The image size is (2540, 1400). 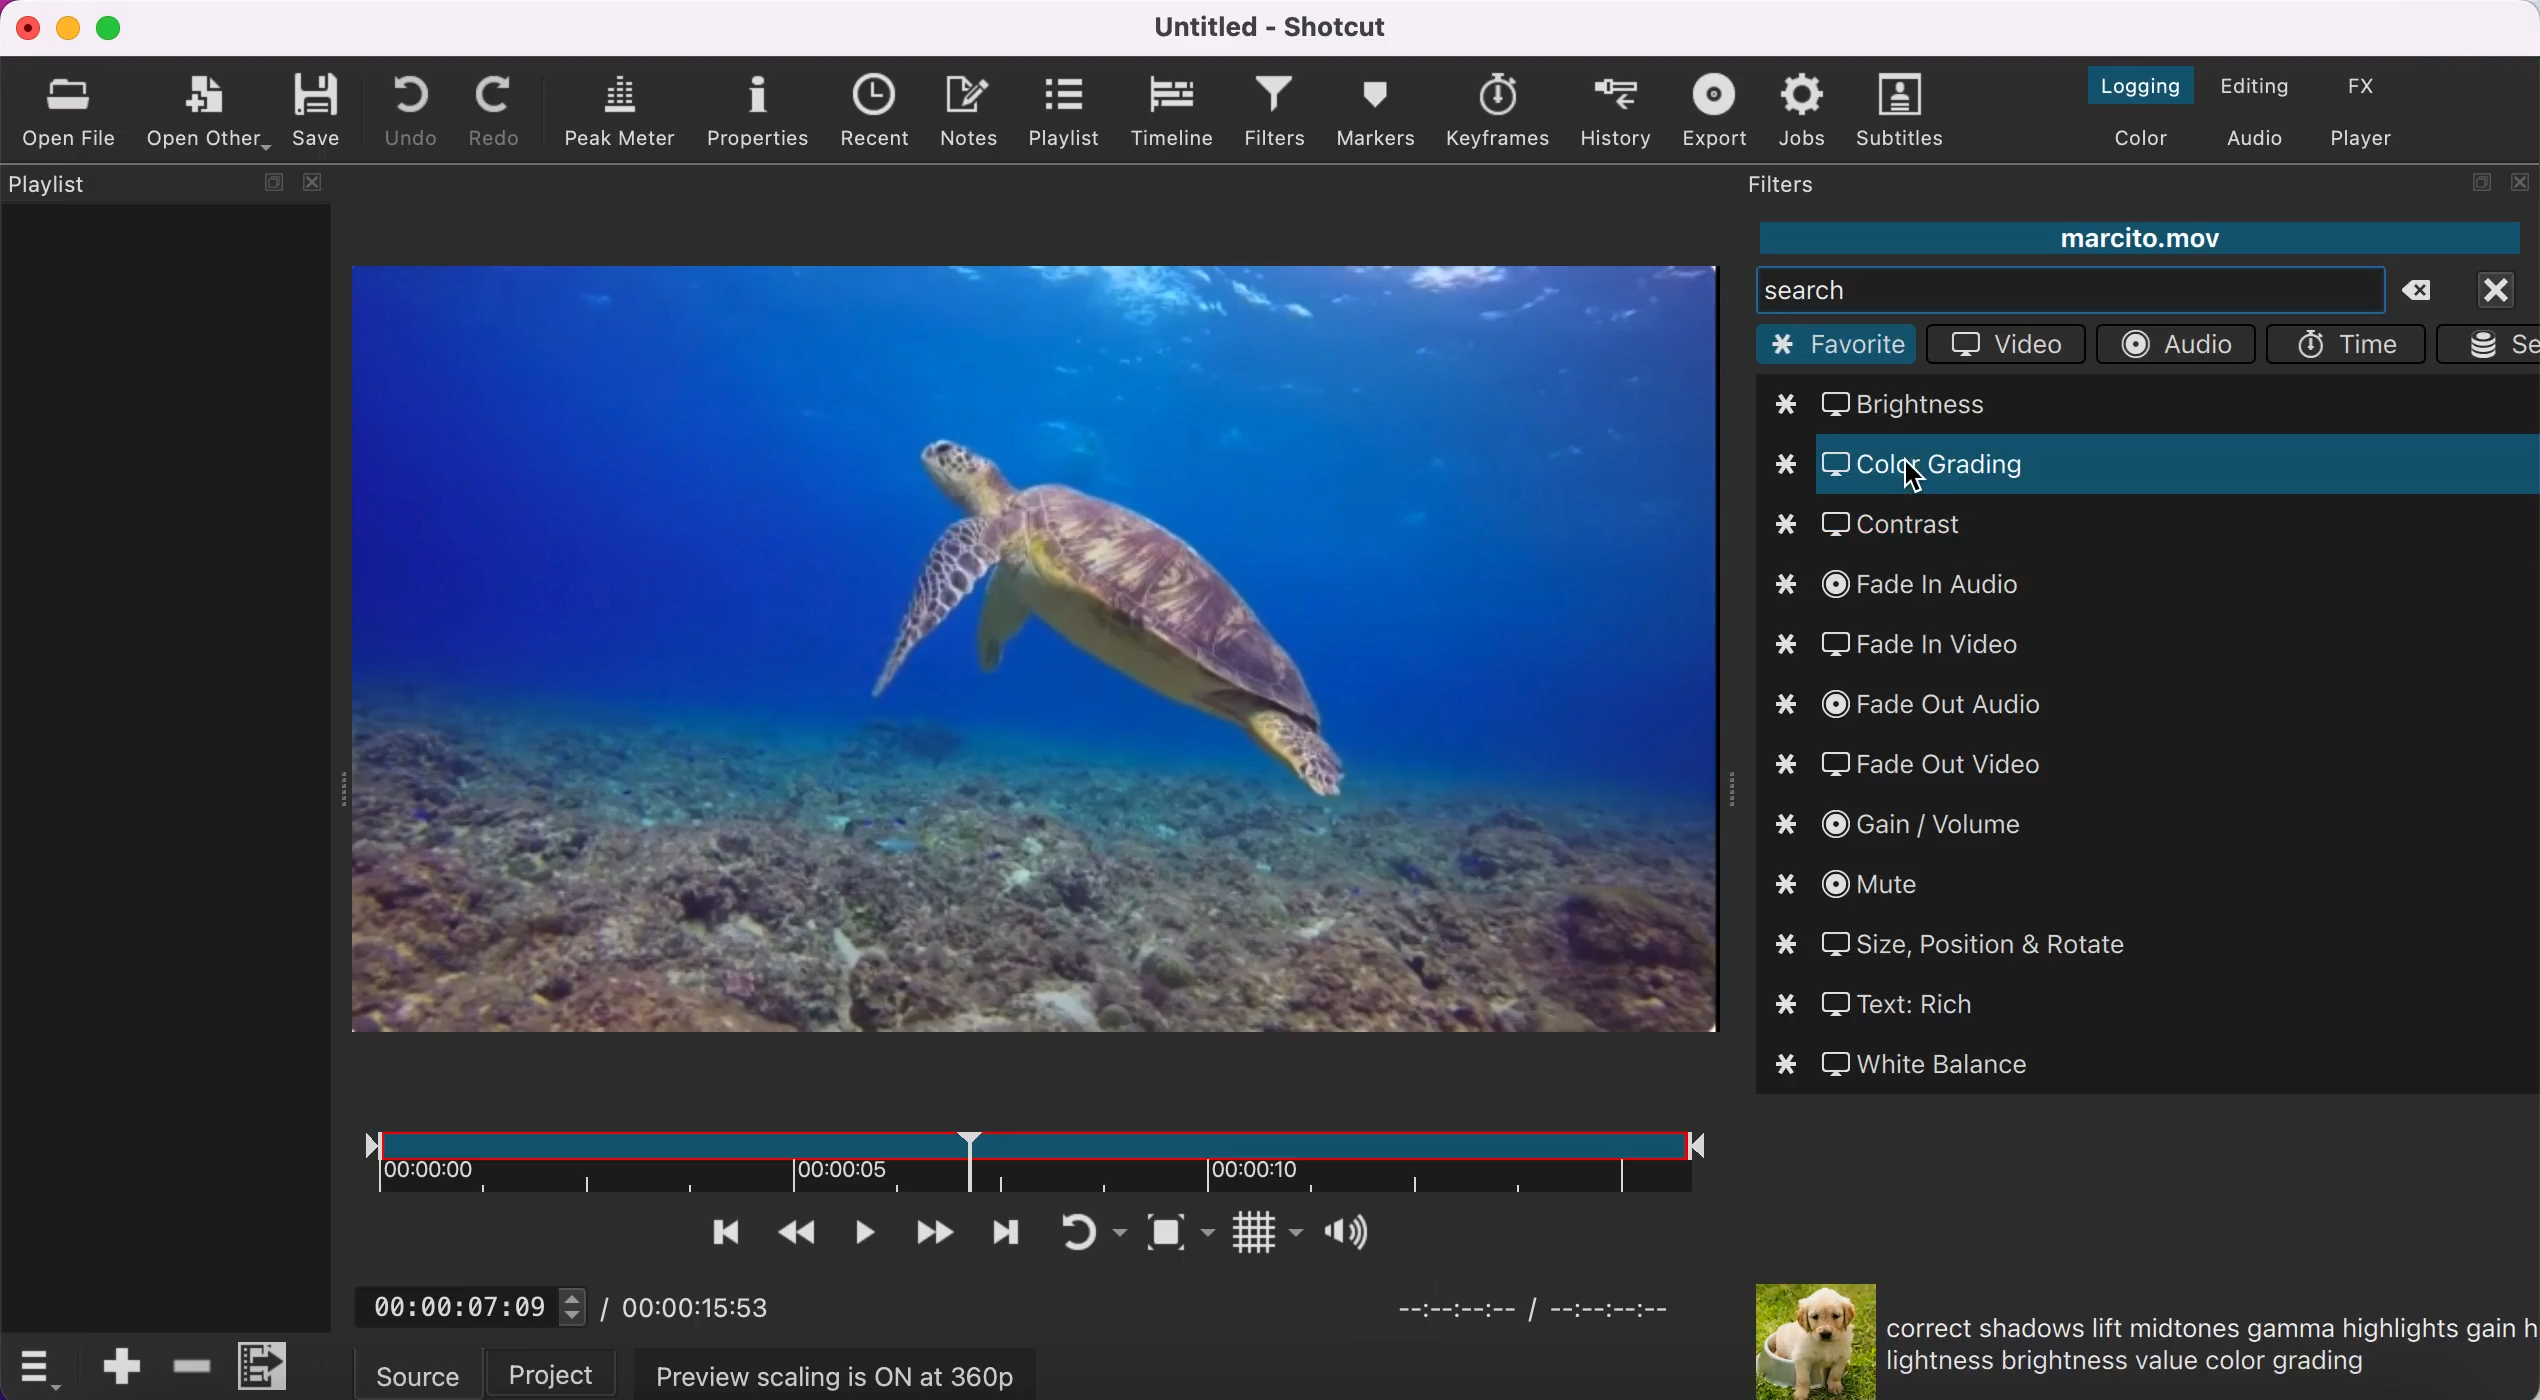 What do you see at coordinates (1018, 1156) in the screenshot?
I see `clip duration` at bounding box center [1018, 1156].